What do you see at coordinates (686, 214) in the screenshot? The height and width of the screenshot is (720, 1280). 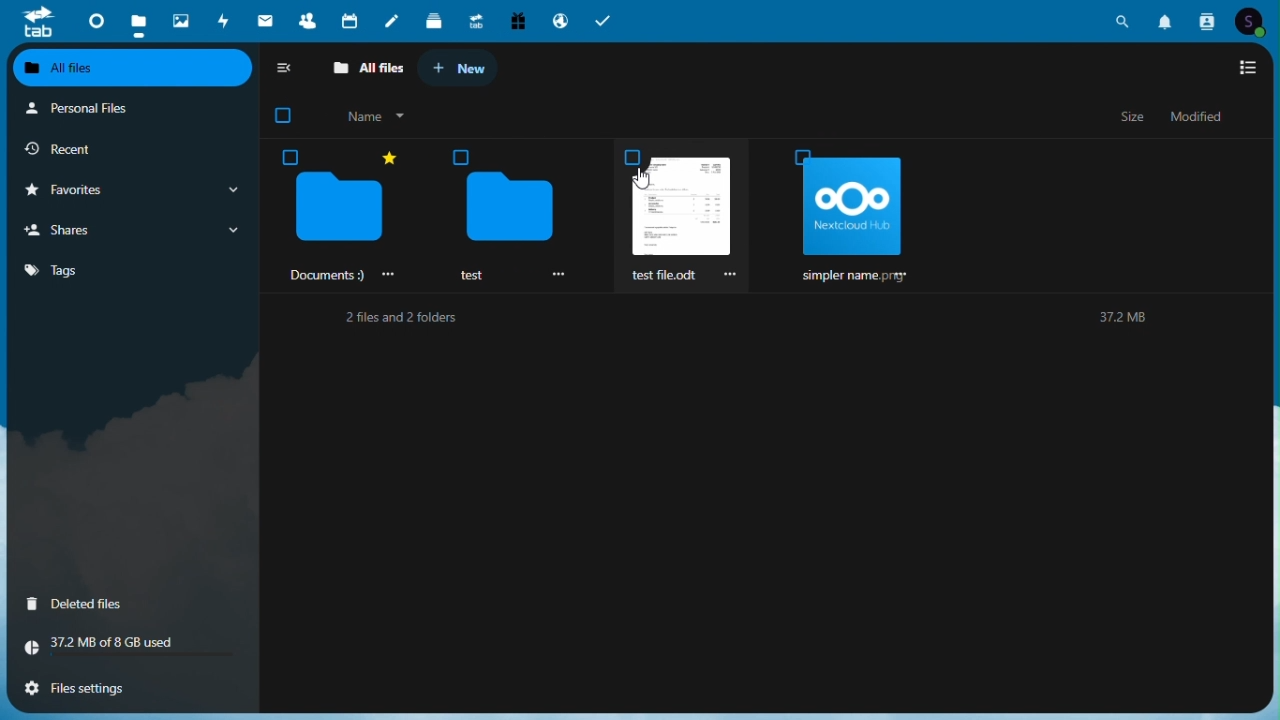 I see `Selected files` at bounding box center [686, 214].